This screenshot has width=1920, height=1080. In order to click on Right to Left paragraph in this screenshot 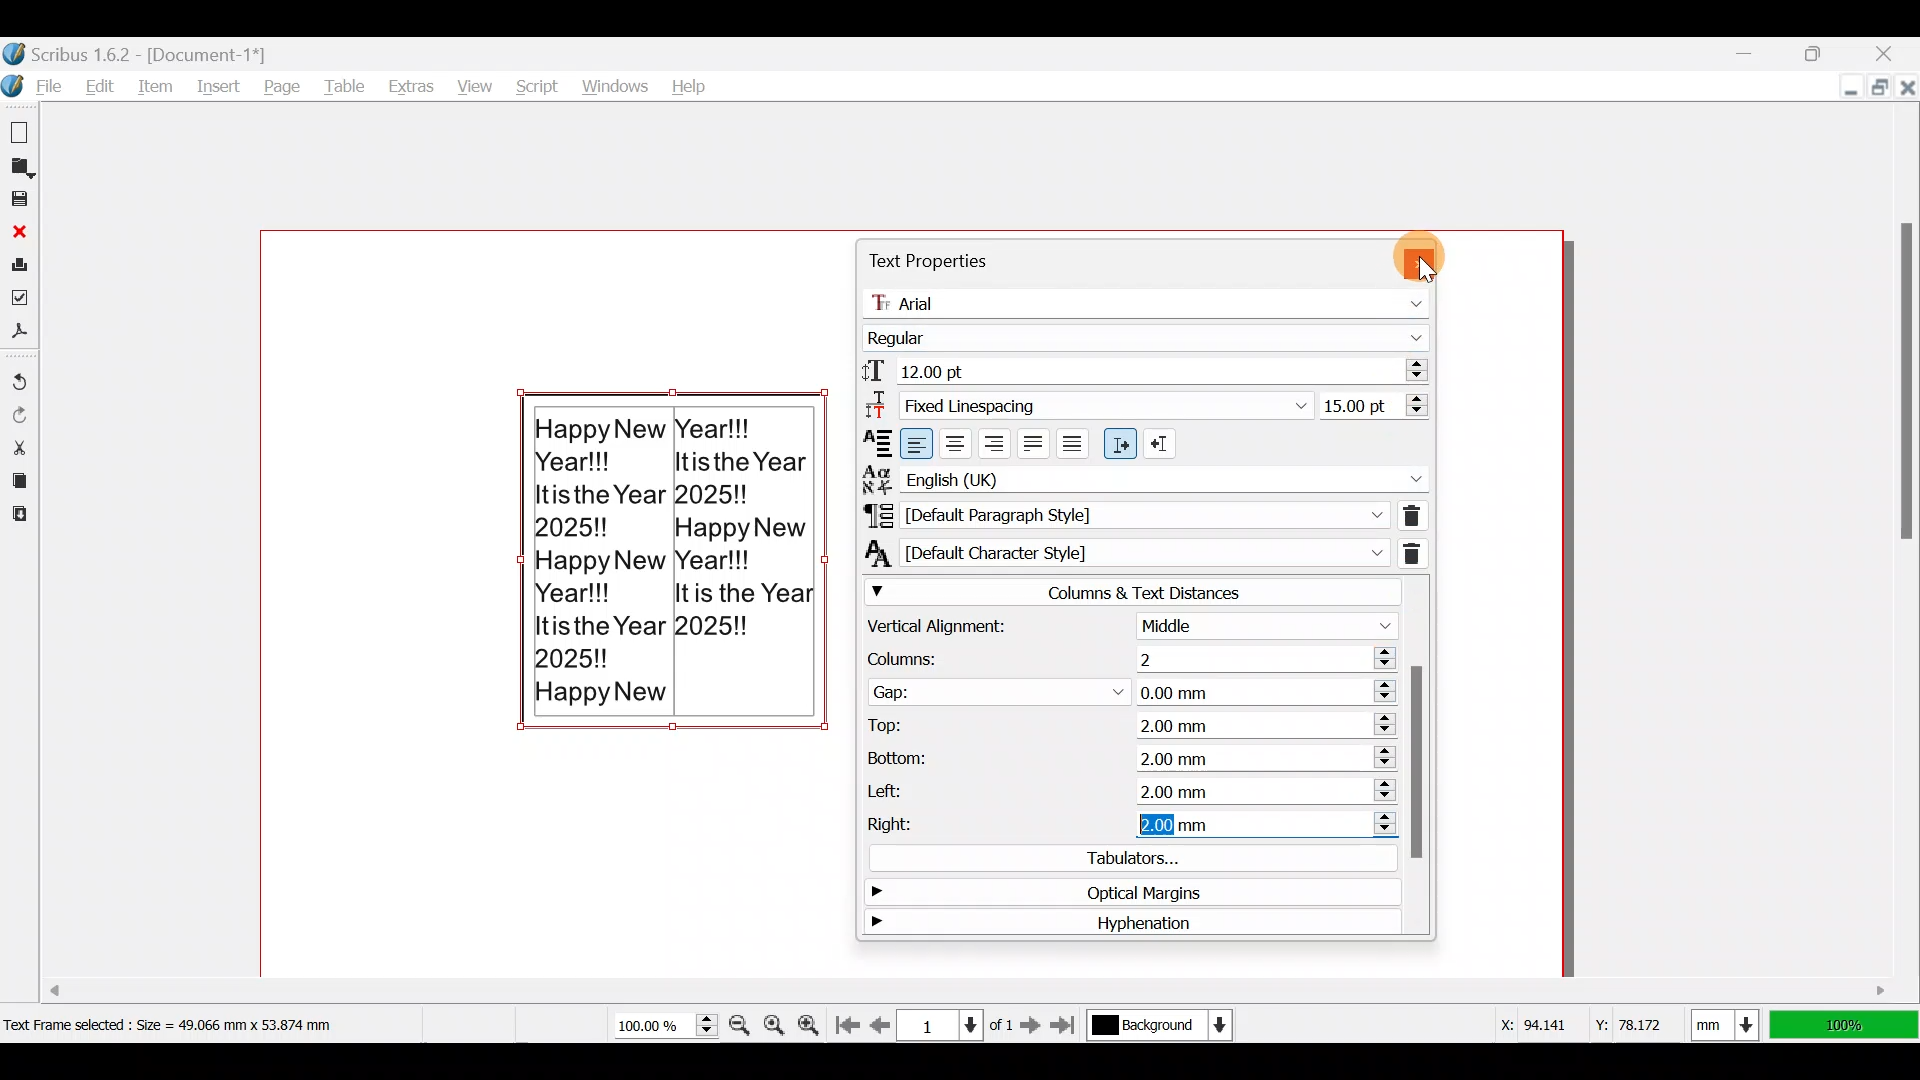, I will do `click(1163, 439)`.